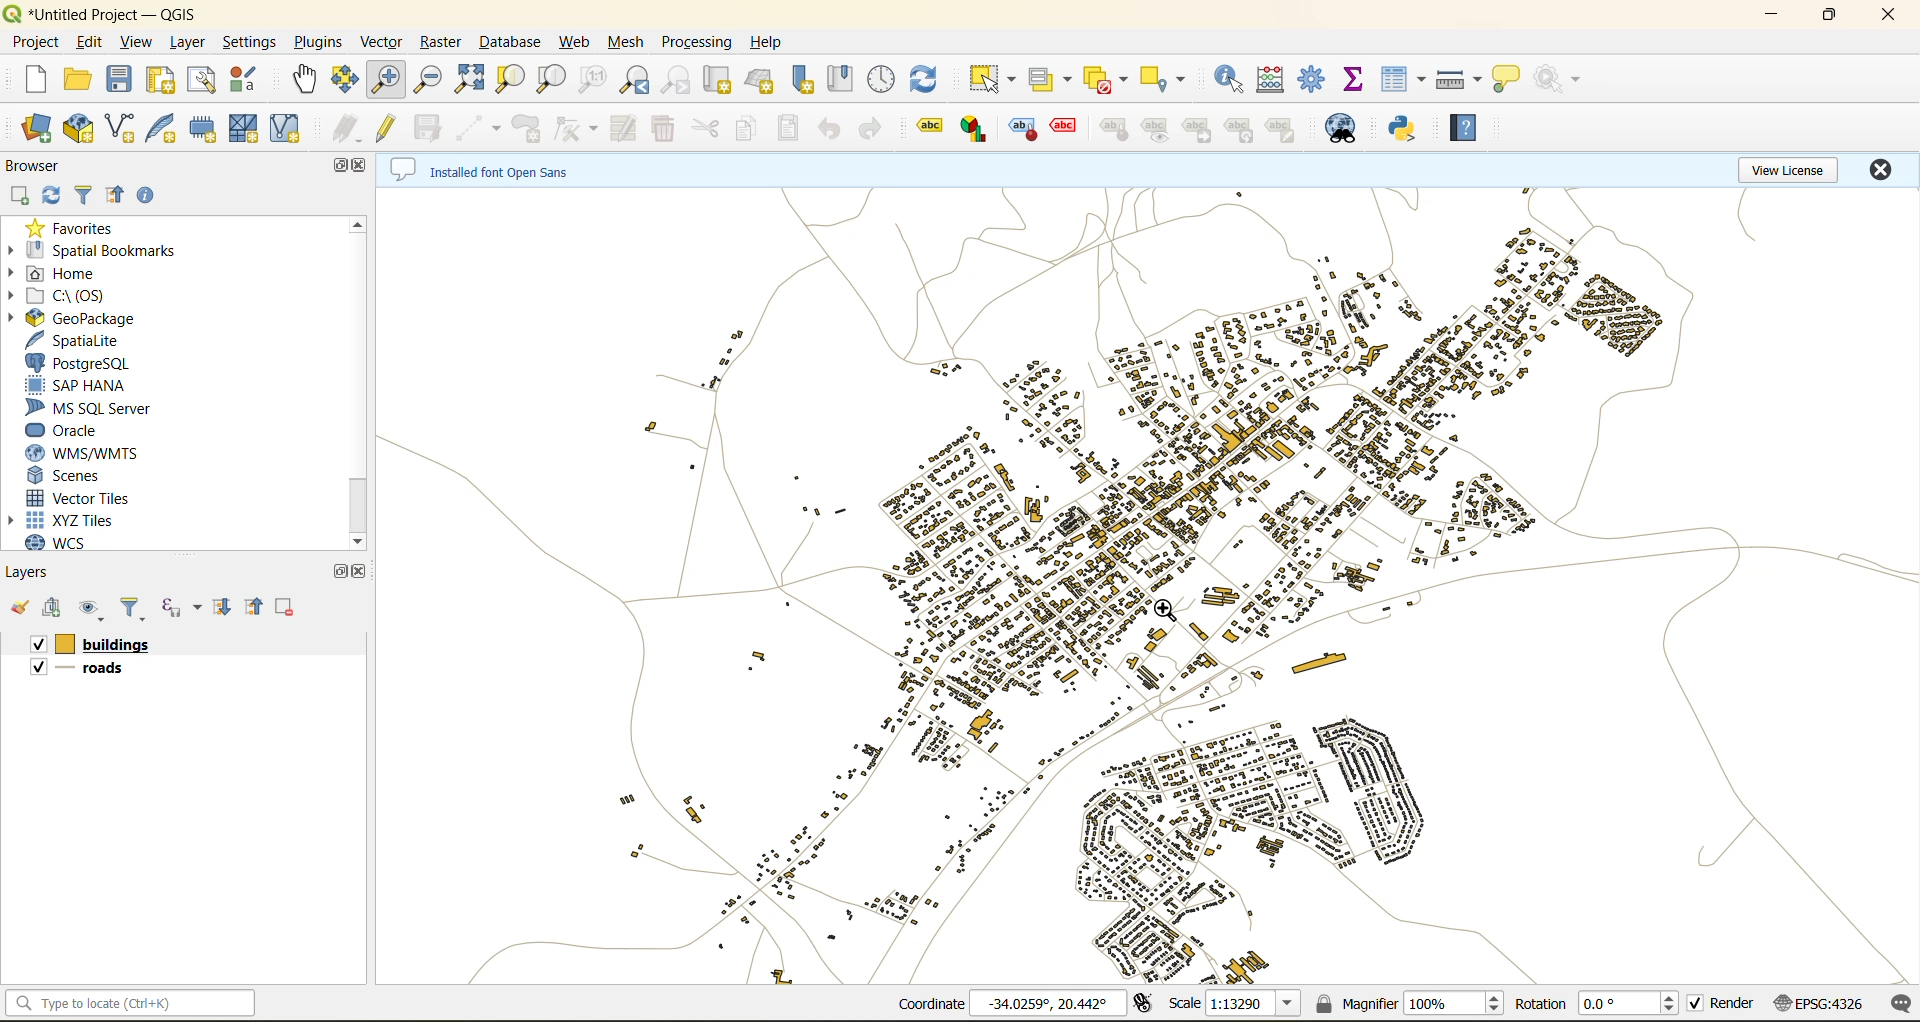 The image size is (1920, 1022). What do you see at coordinates (246, 131) in the screenshot?
I see `new mesh layer` at bounding box center [246, 131].